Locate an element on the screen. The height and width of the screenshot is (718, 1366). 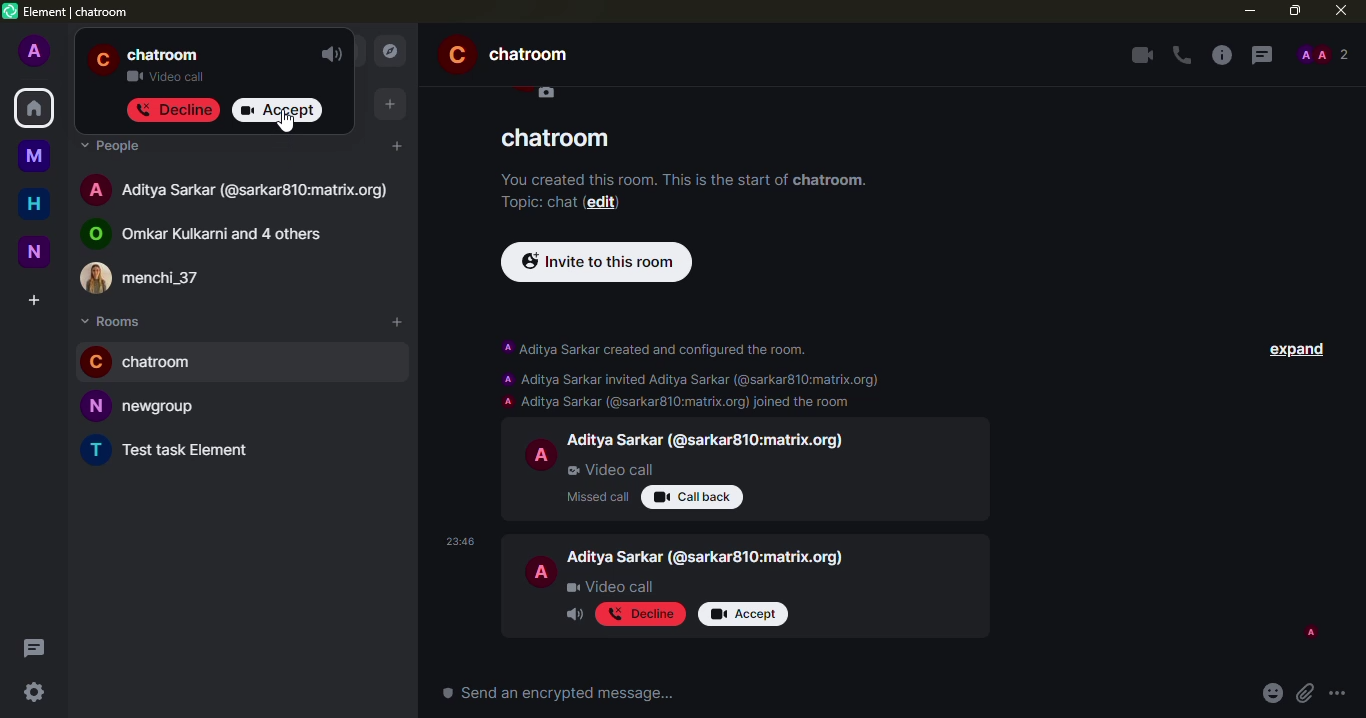
accept is located at coordinates (743, 615).